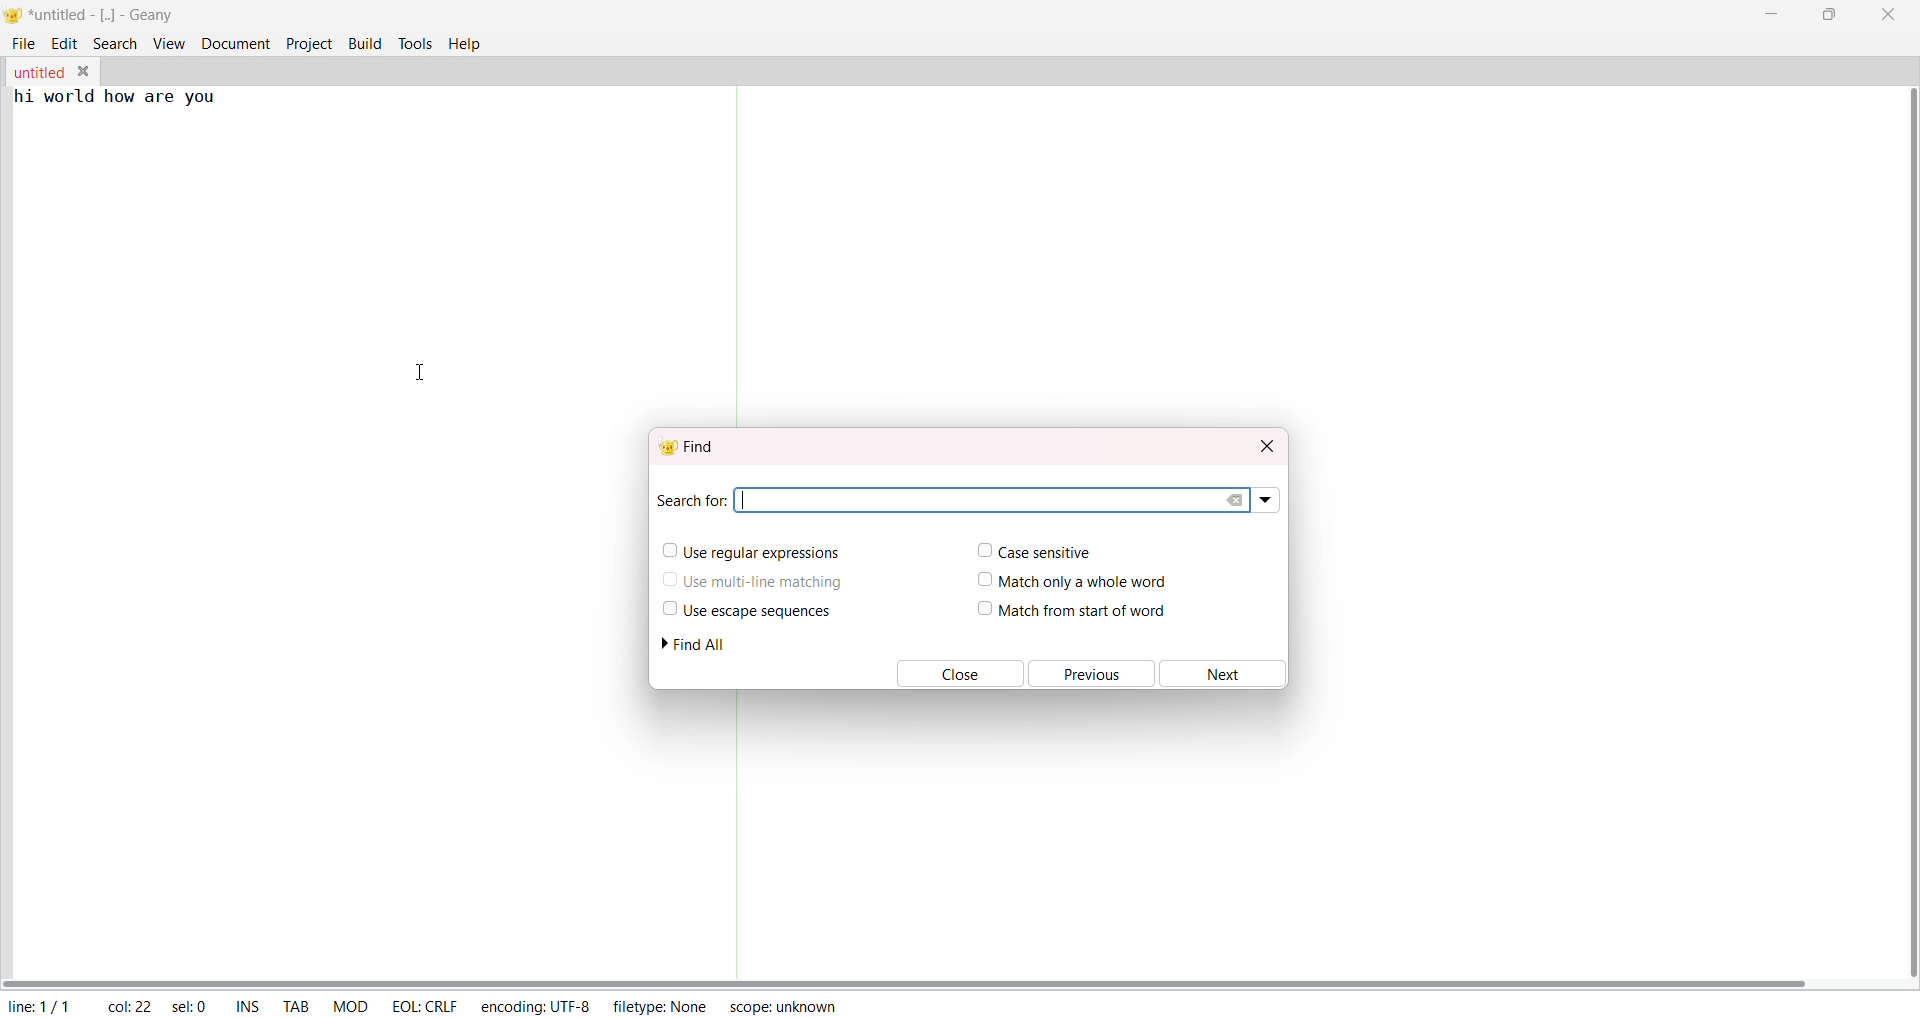 The height and width of the screenshot is (1018, 1920). What do you see at coordinates (1226, 676) in the screenshot?
I see `next` at bounding box center [1226, 676].